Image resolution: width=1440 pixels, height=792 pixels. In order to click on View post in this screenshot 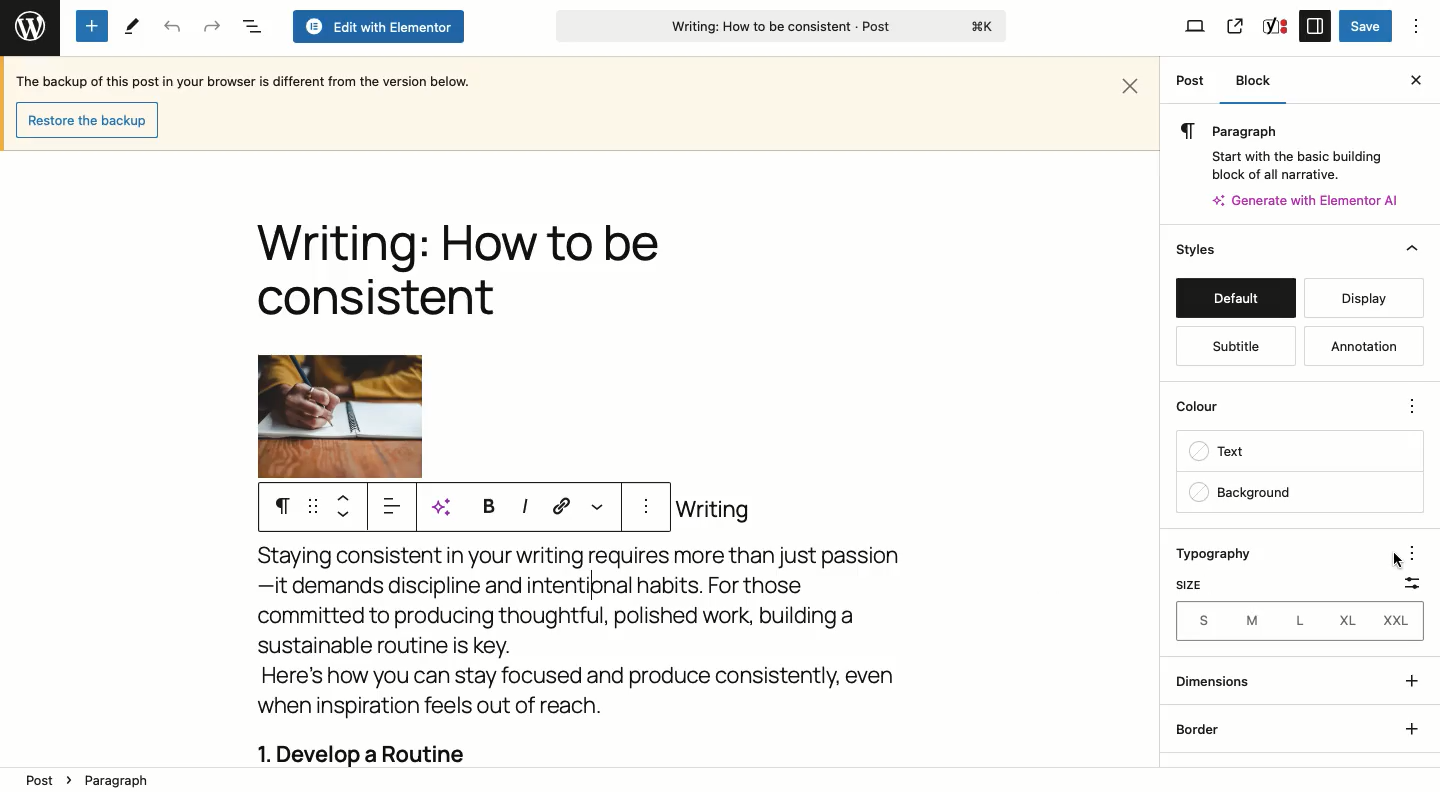, I will do `click(1234, 26)`.